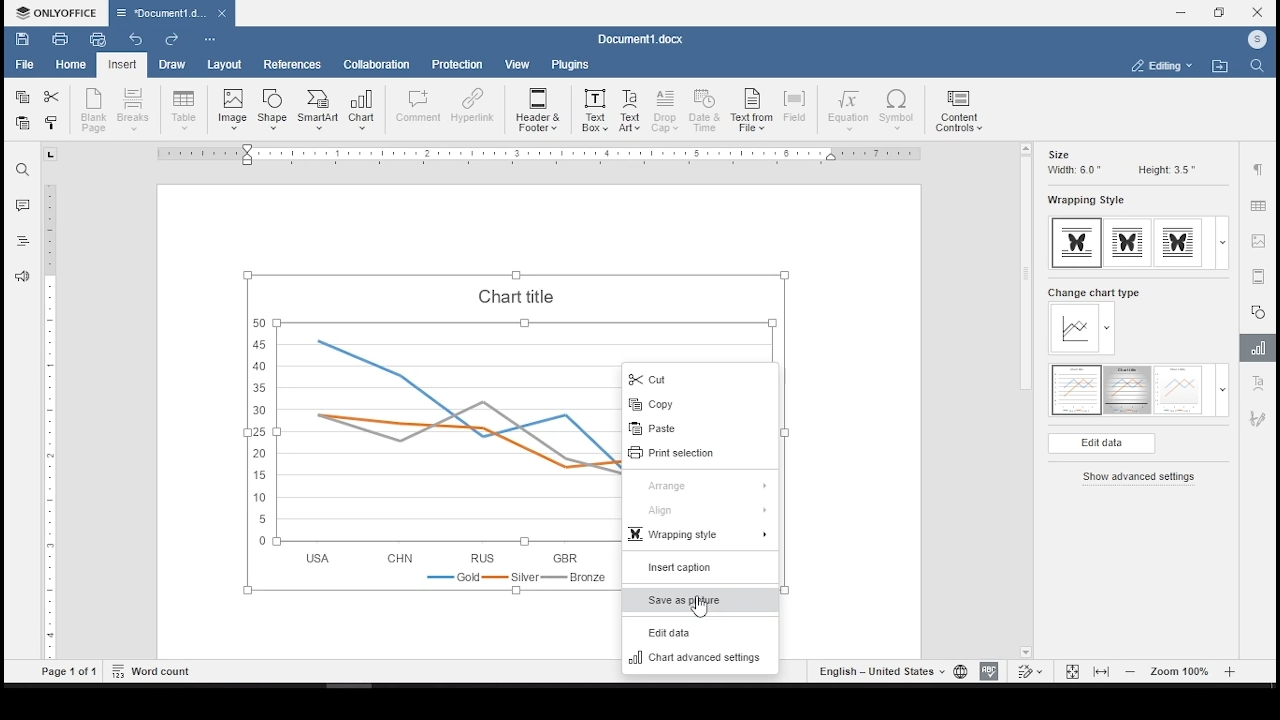  Describe the element at coordinates (22, 276) in the screenshot. I see `feedback & support` at that location.